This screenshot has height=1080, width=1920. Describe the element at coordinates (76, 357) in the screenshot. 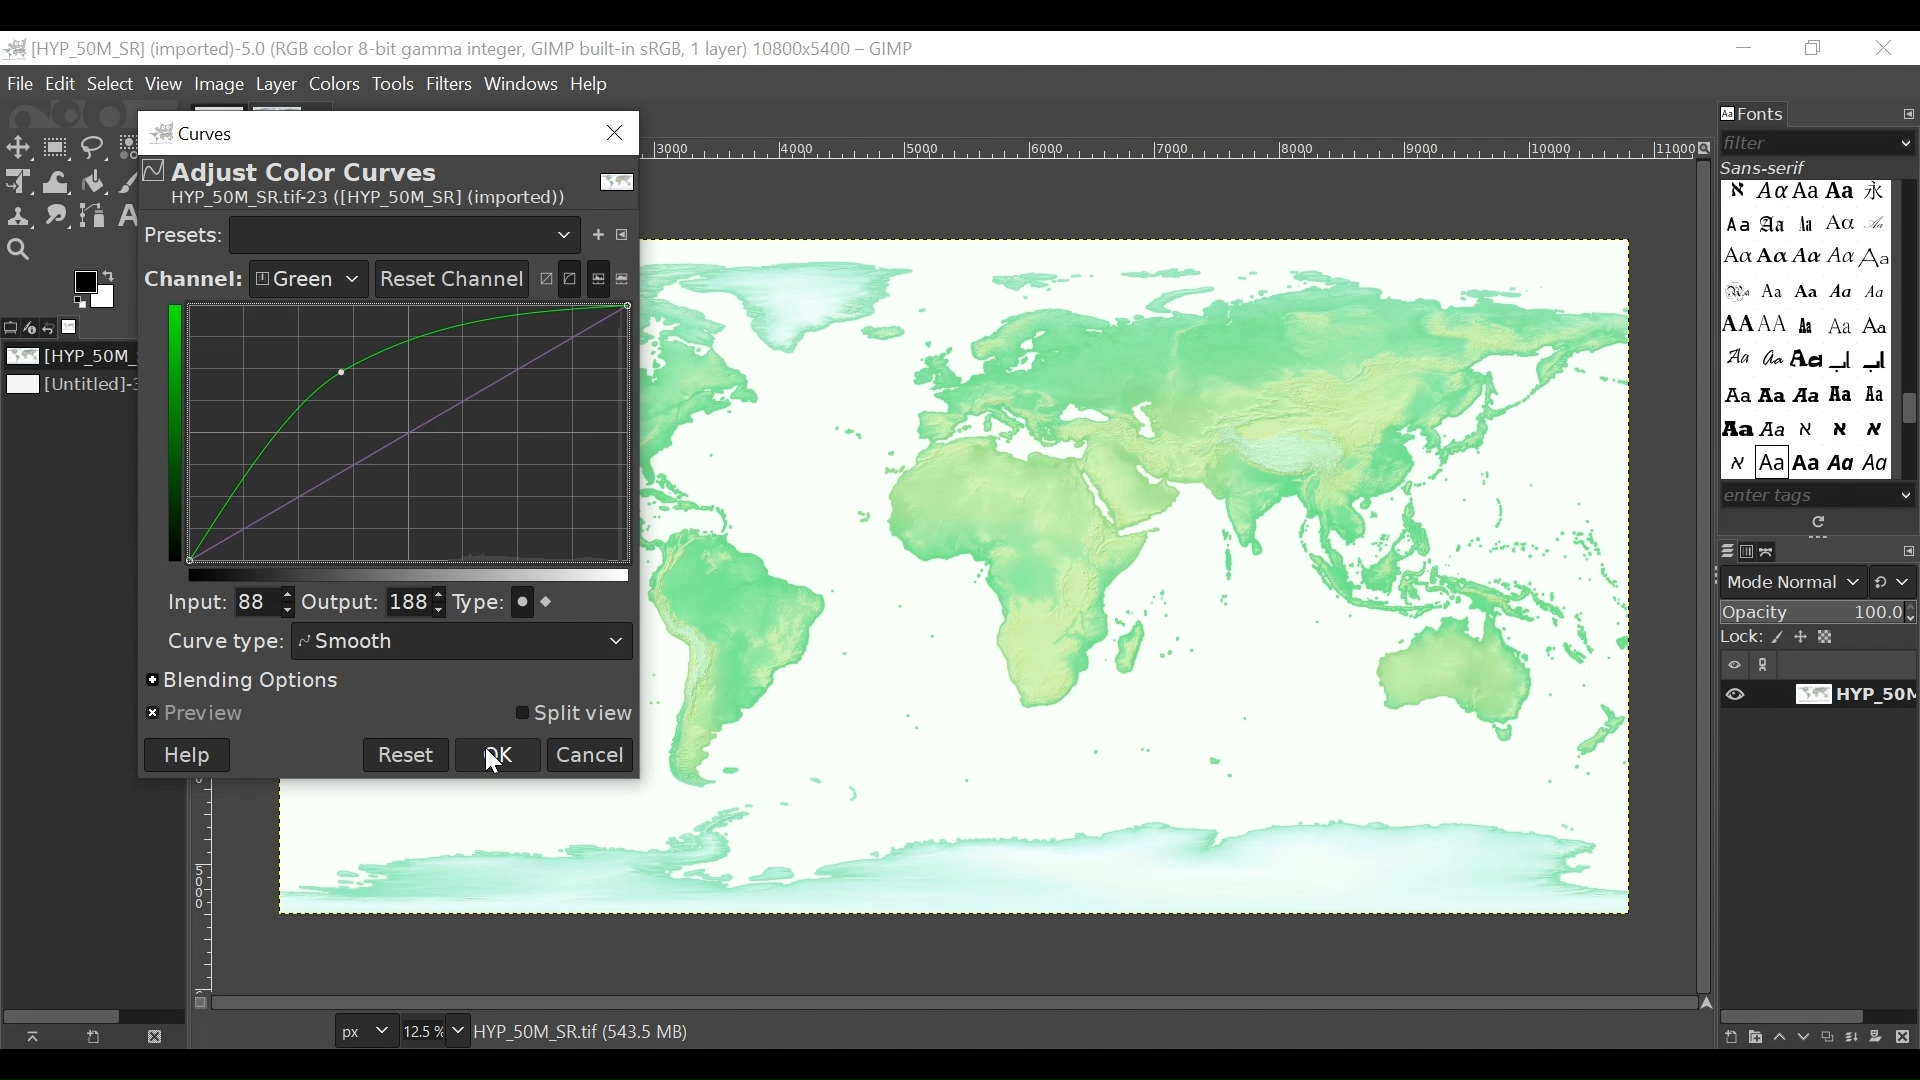

I see `Image` at that location.